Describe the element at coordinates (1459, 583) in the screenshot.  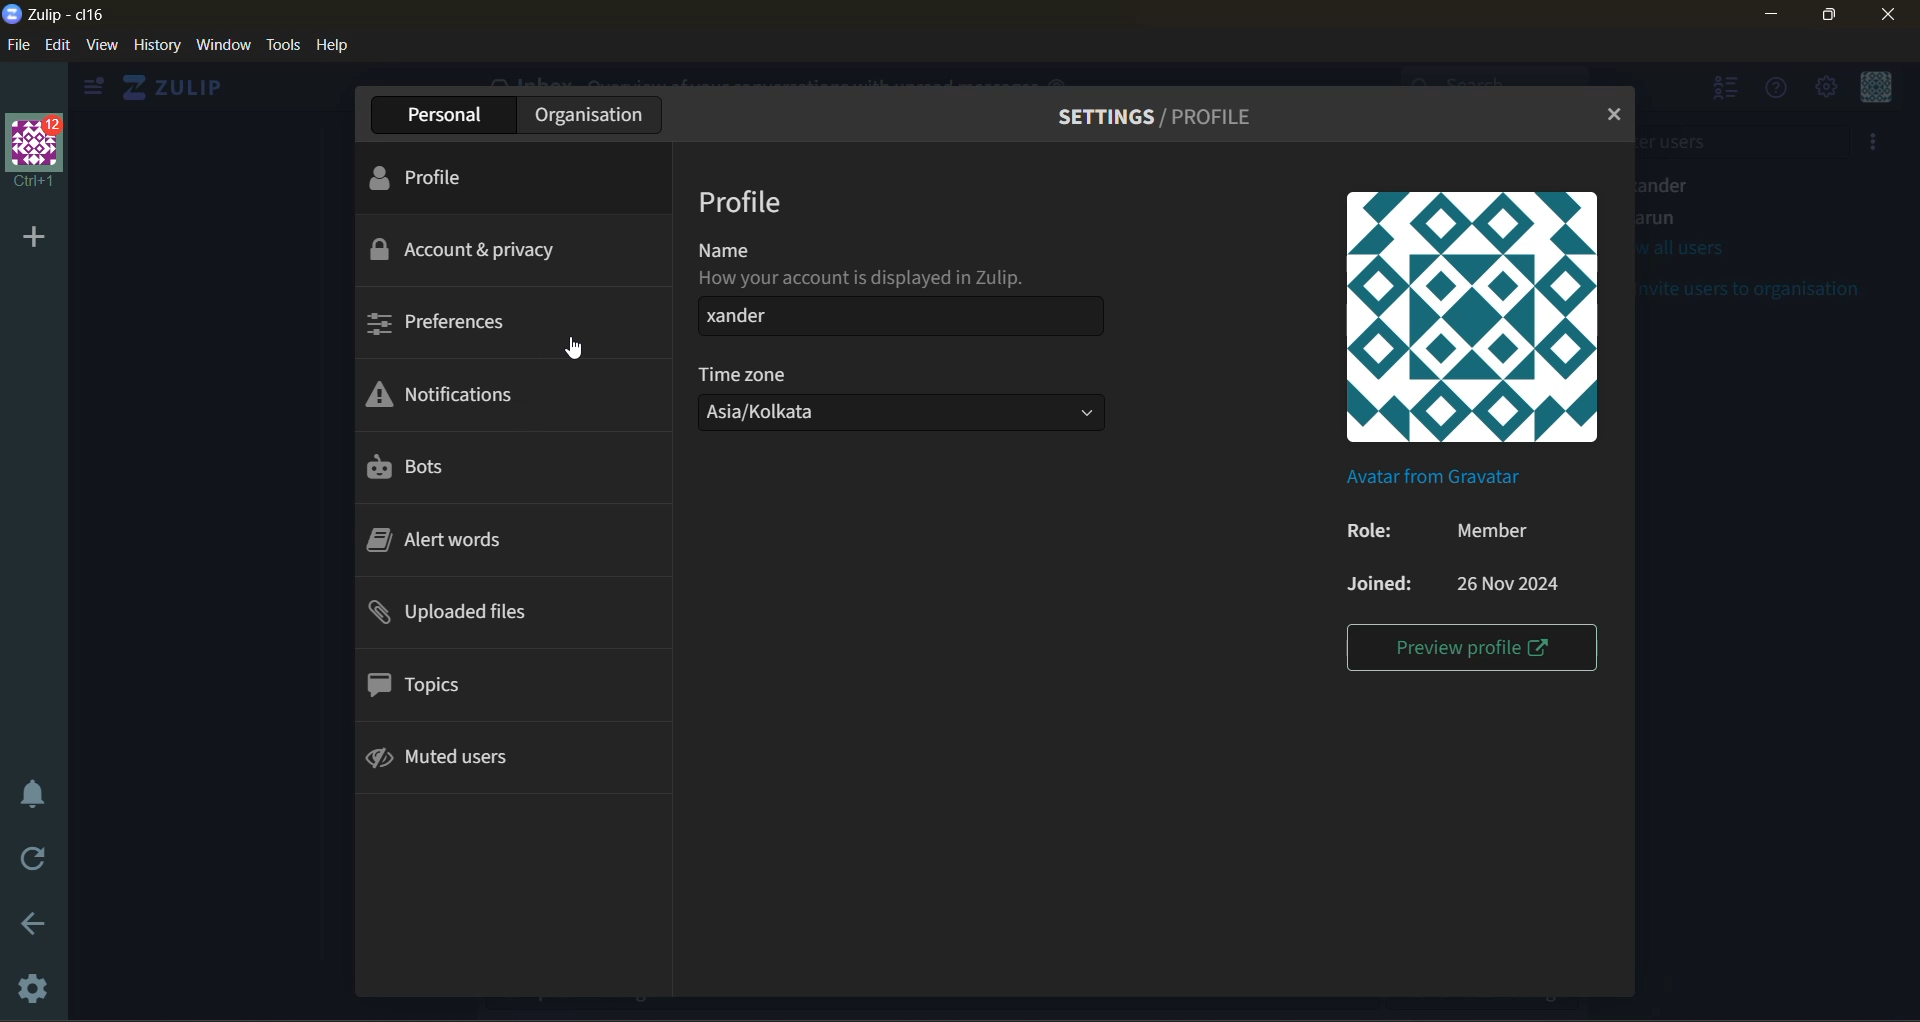
I see `joined` at that location.